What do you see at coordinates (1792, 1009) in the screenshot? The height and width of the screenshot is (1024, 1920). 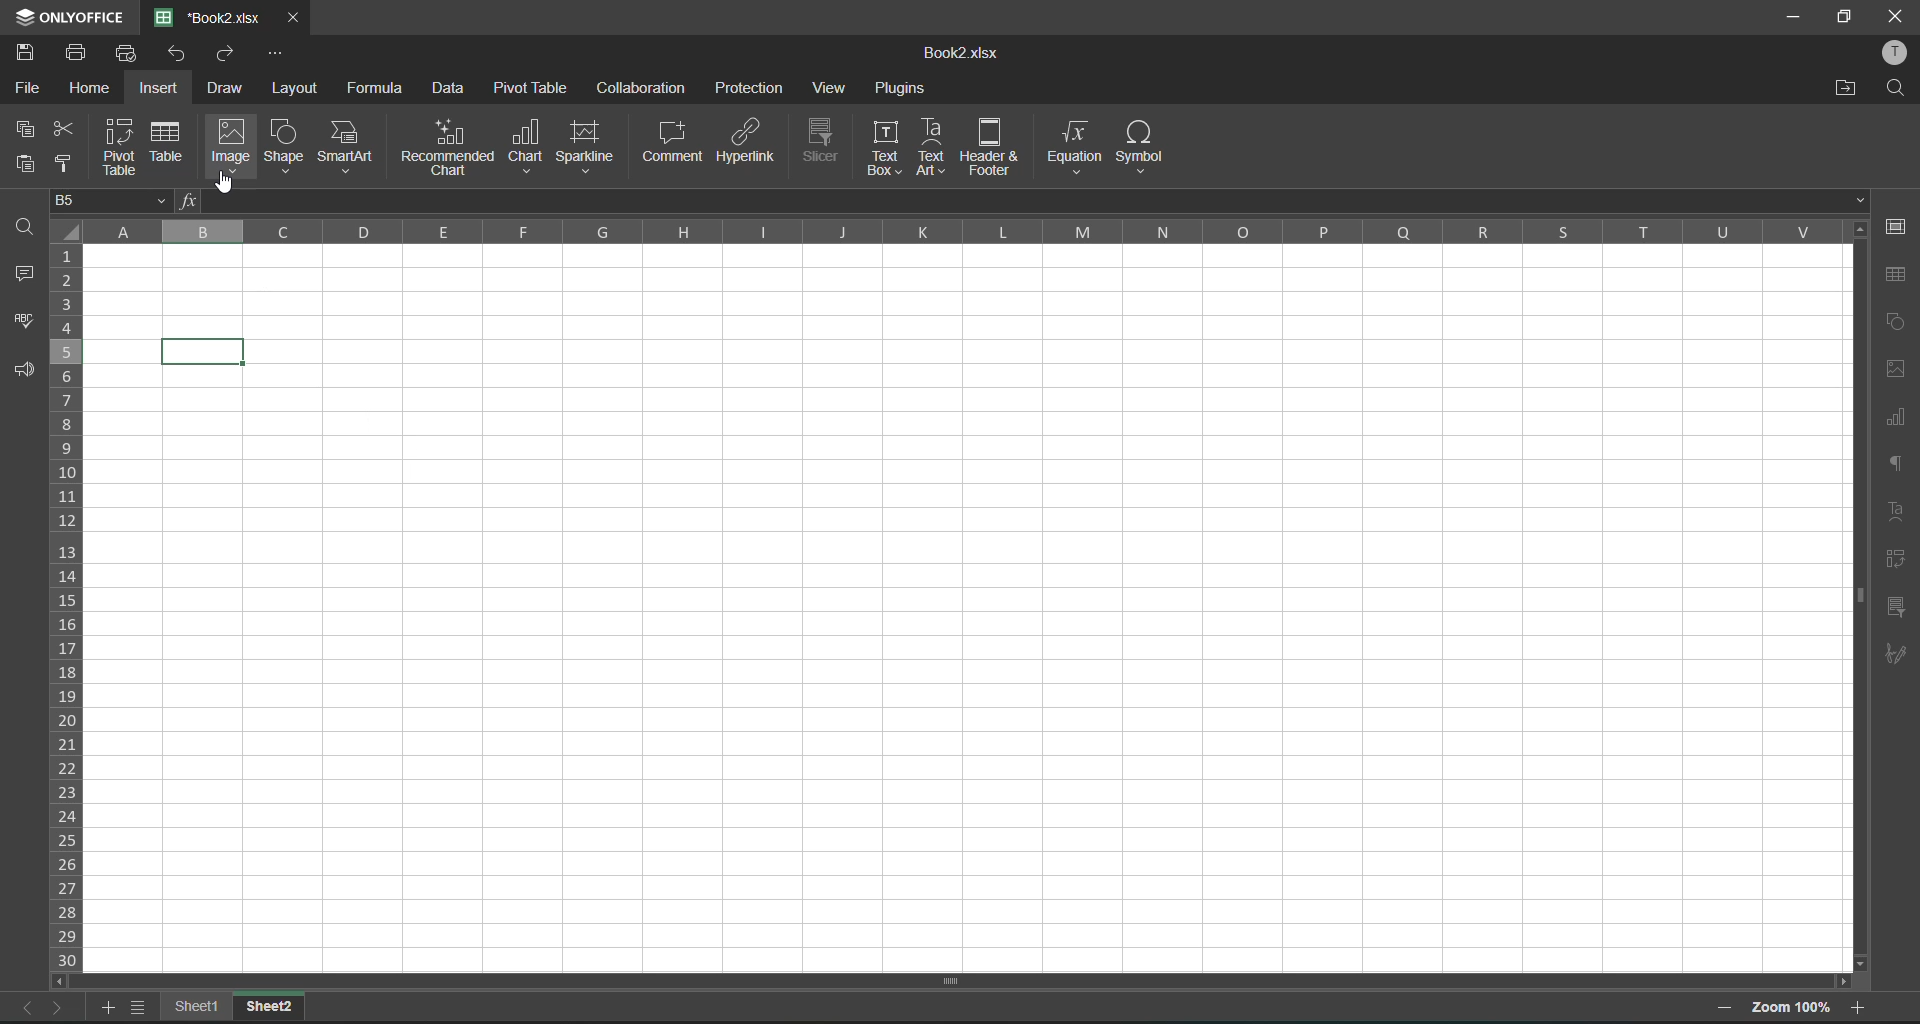 I see `zoom 100%` at bounding box center [1792, 1009].